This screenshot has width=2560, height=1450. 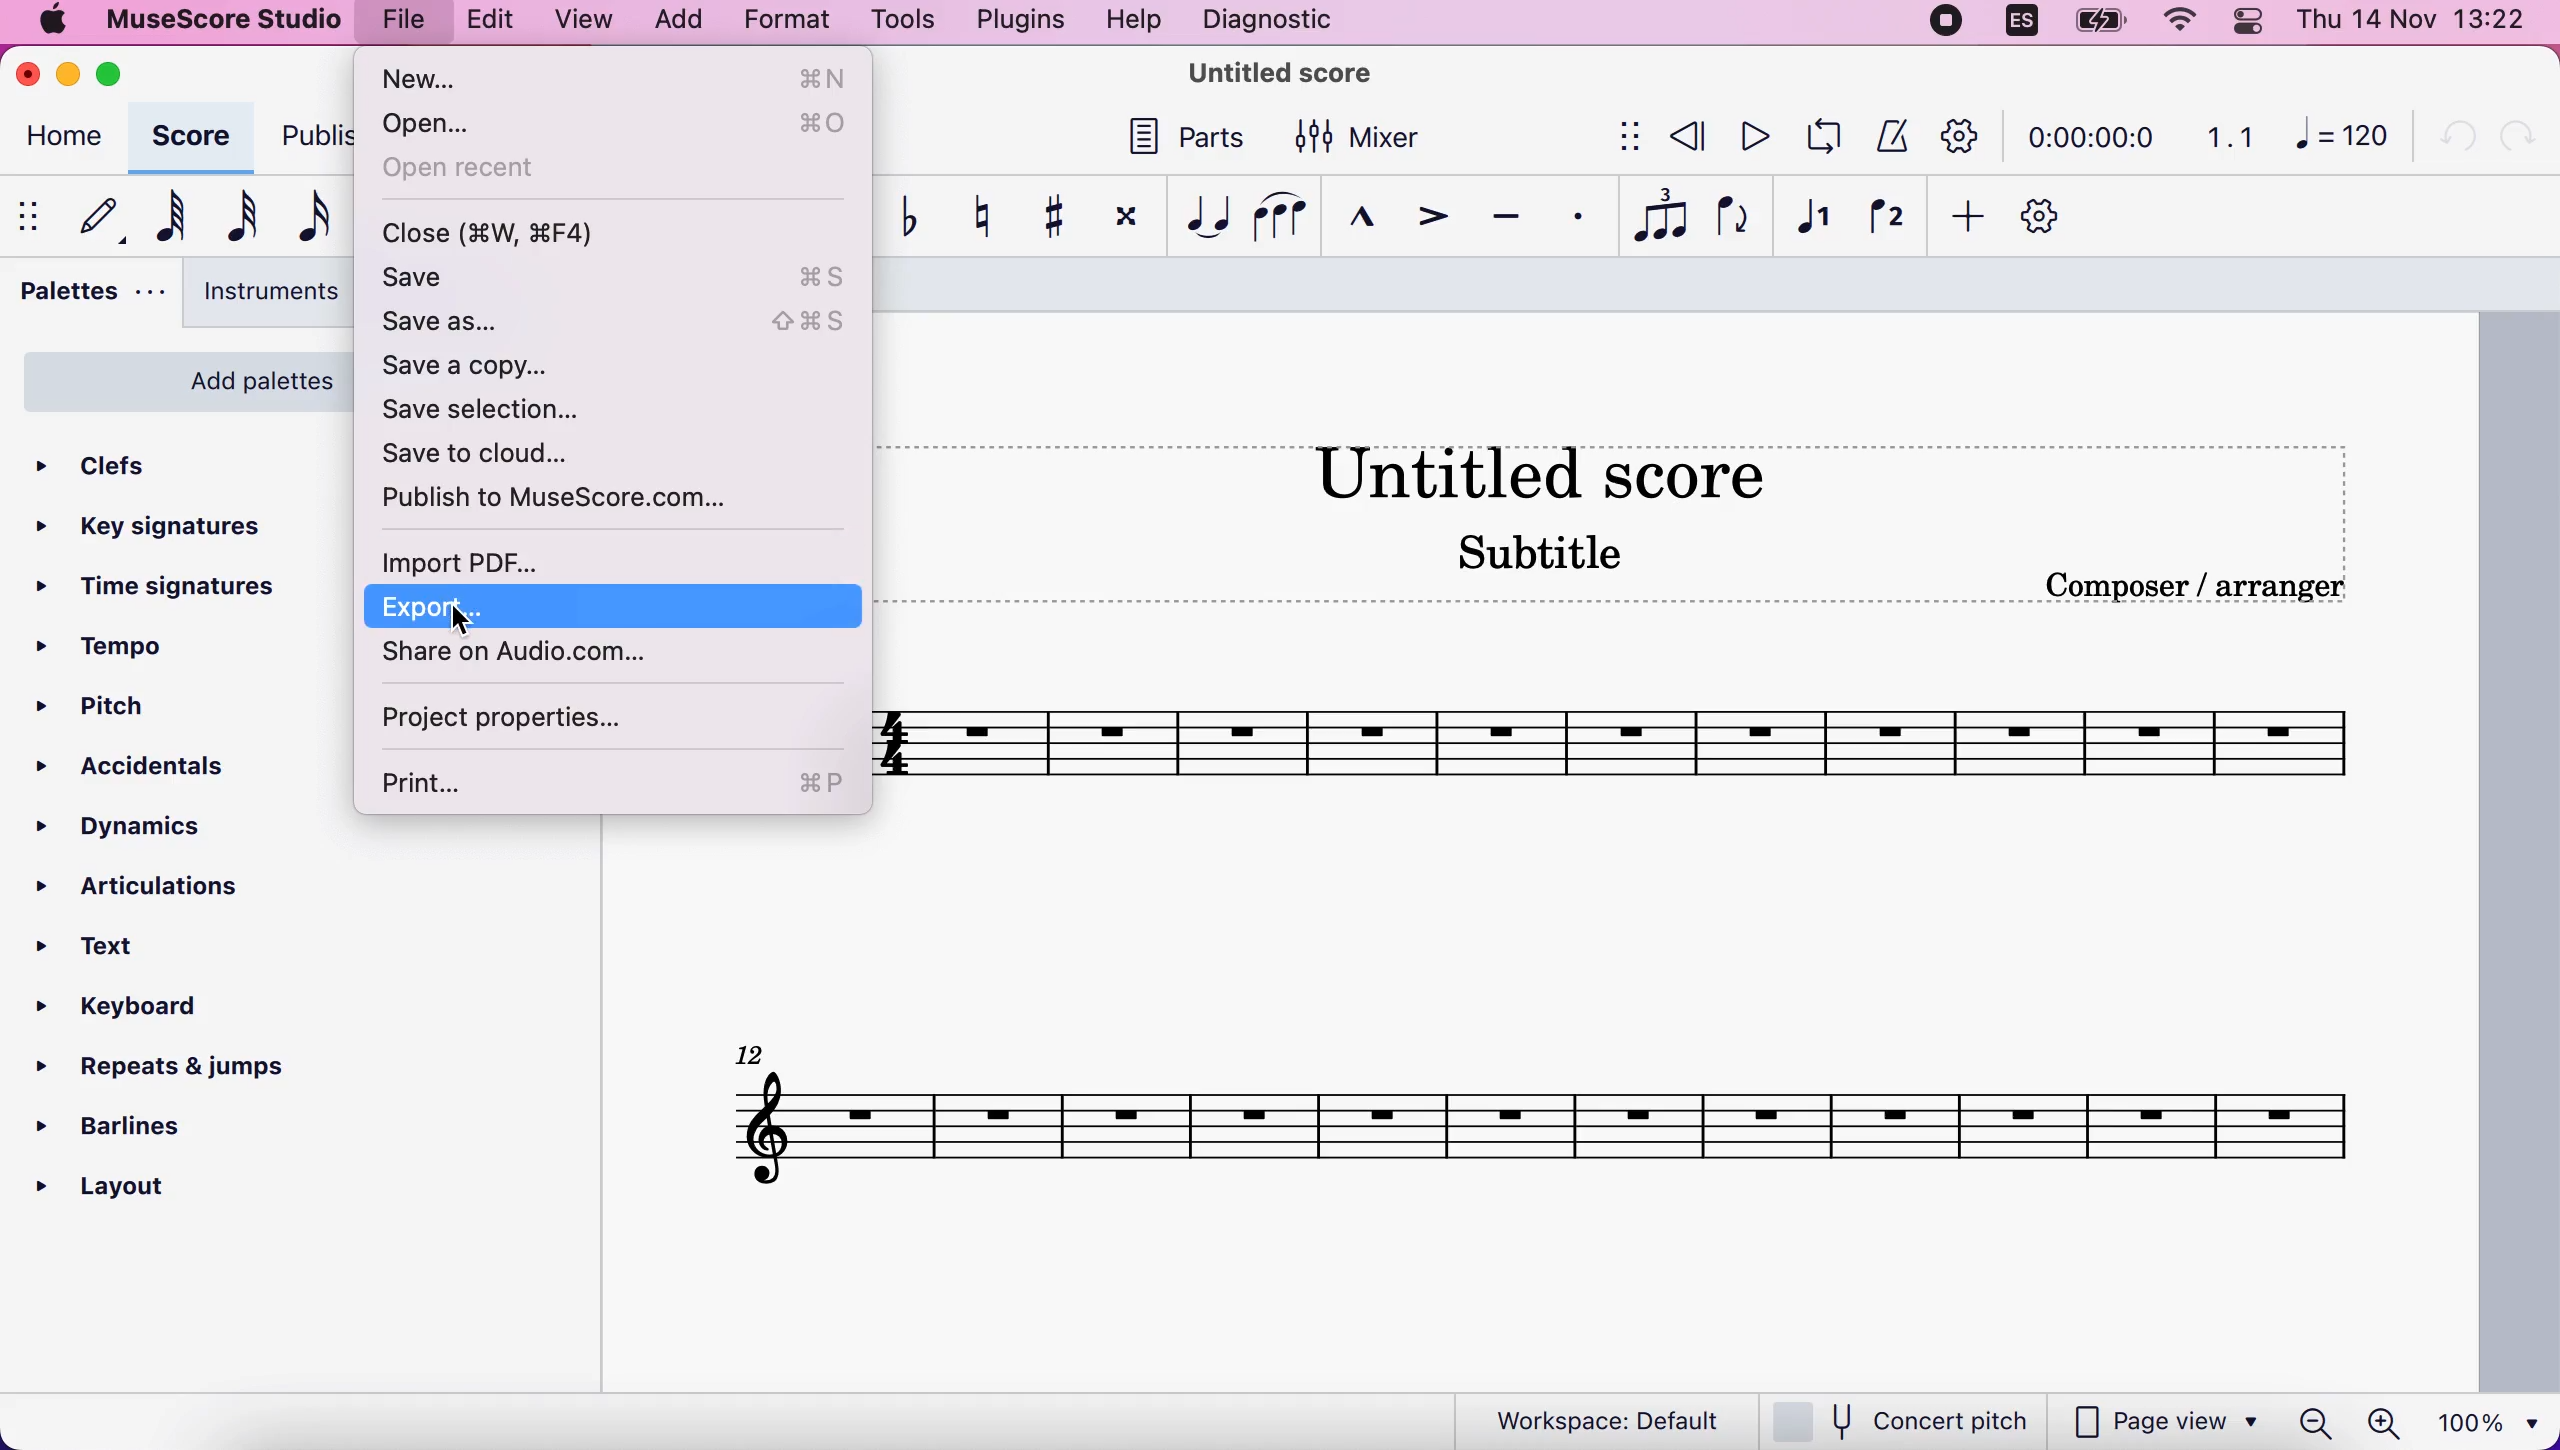 I want to click on add, so click(x=688, y=24).